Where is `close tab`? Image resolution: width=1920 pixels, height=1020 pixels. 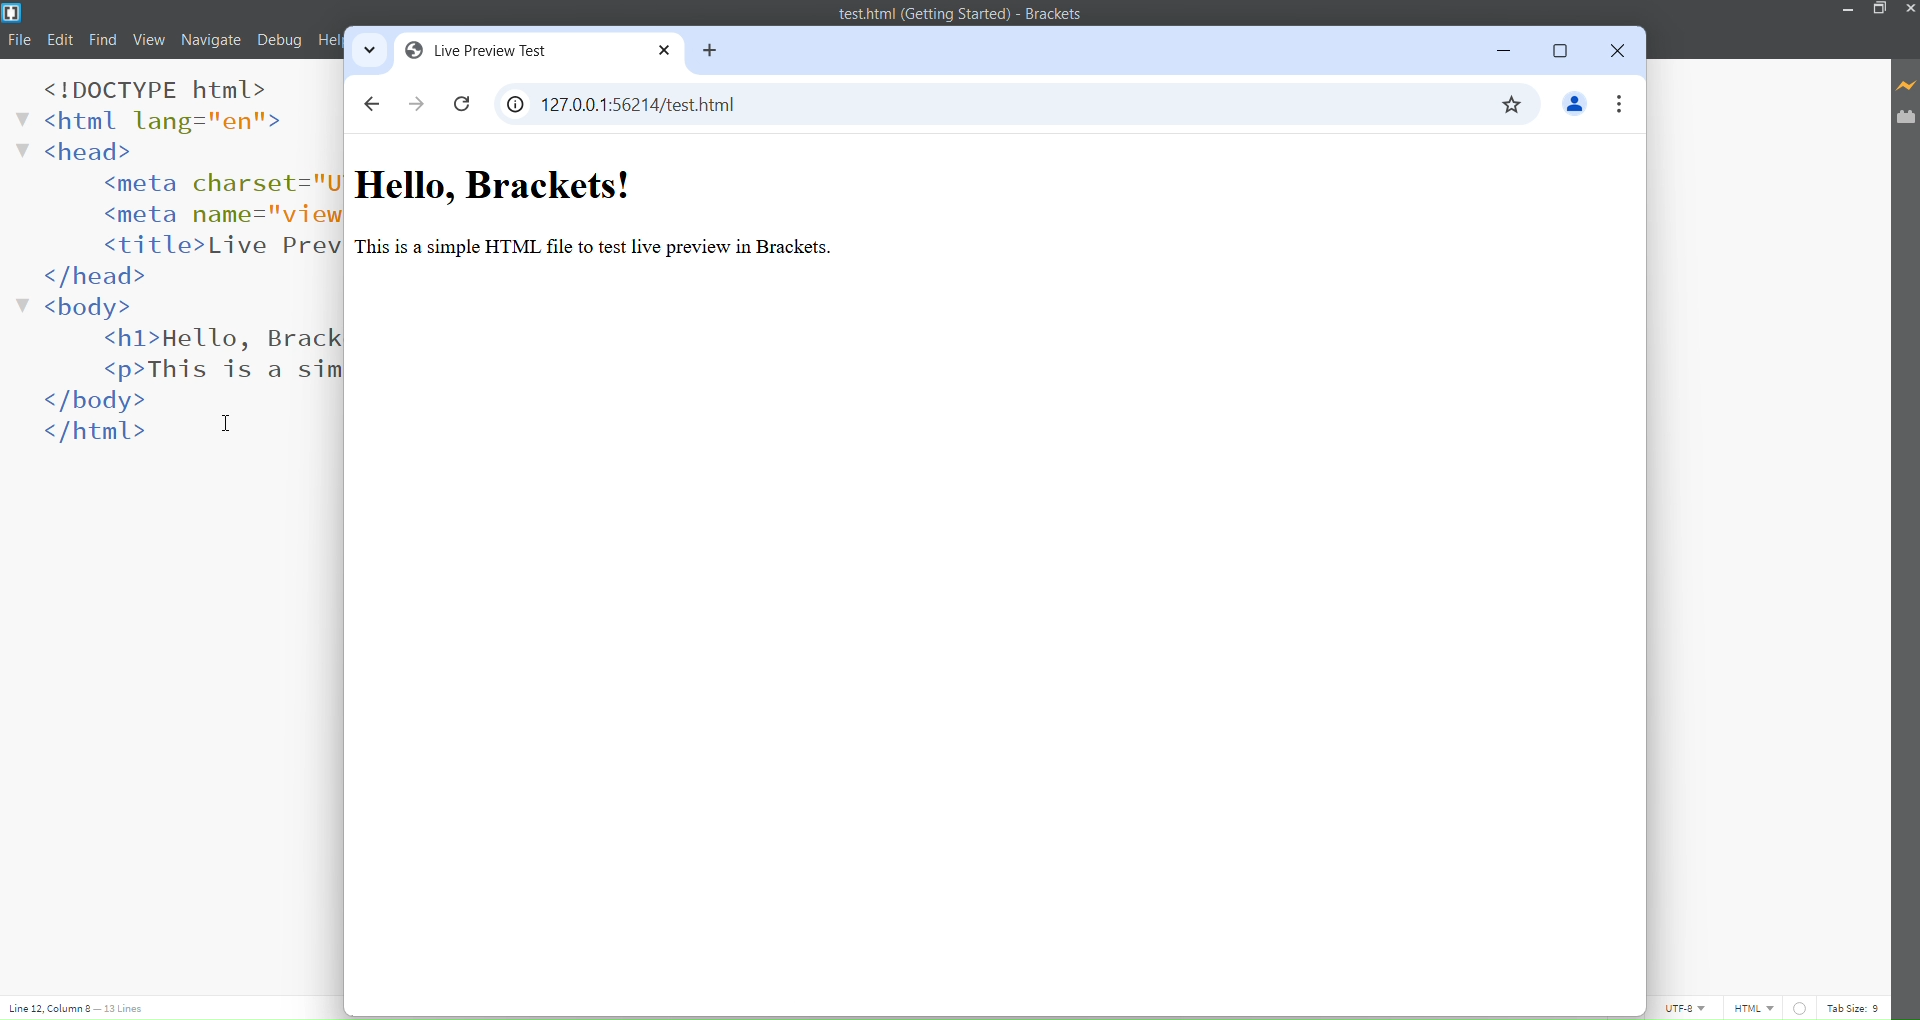 close tab is located at coordinates (661, 50).